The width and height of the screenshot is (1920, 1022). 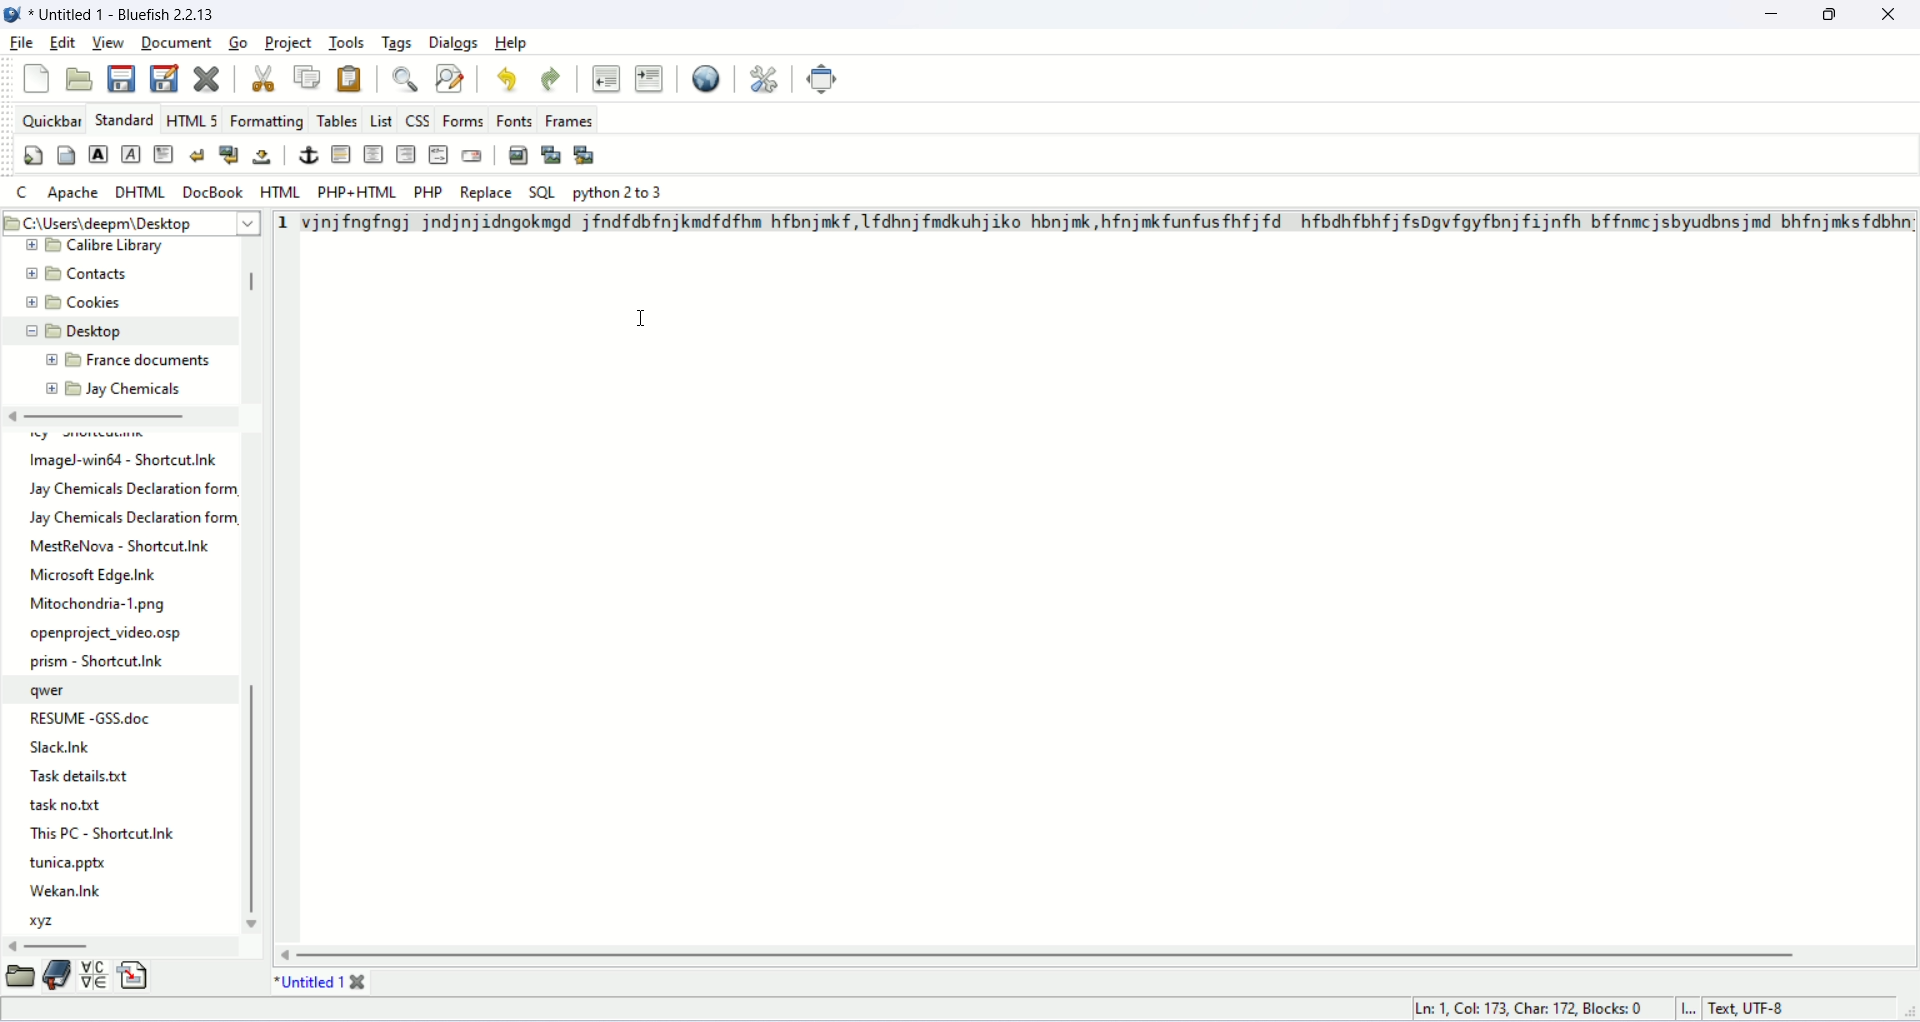 I want to click on Jay Chemicals Declaration form, so click(x=127, y=488).